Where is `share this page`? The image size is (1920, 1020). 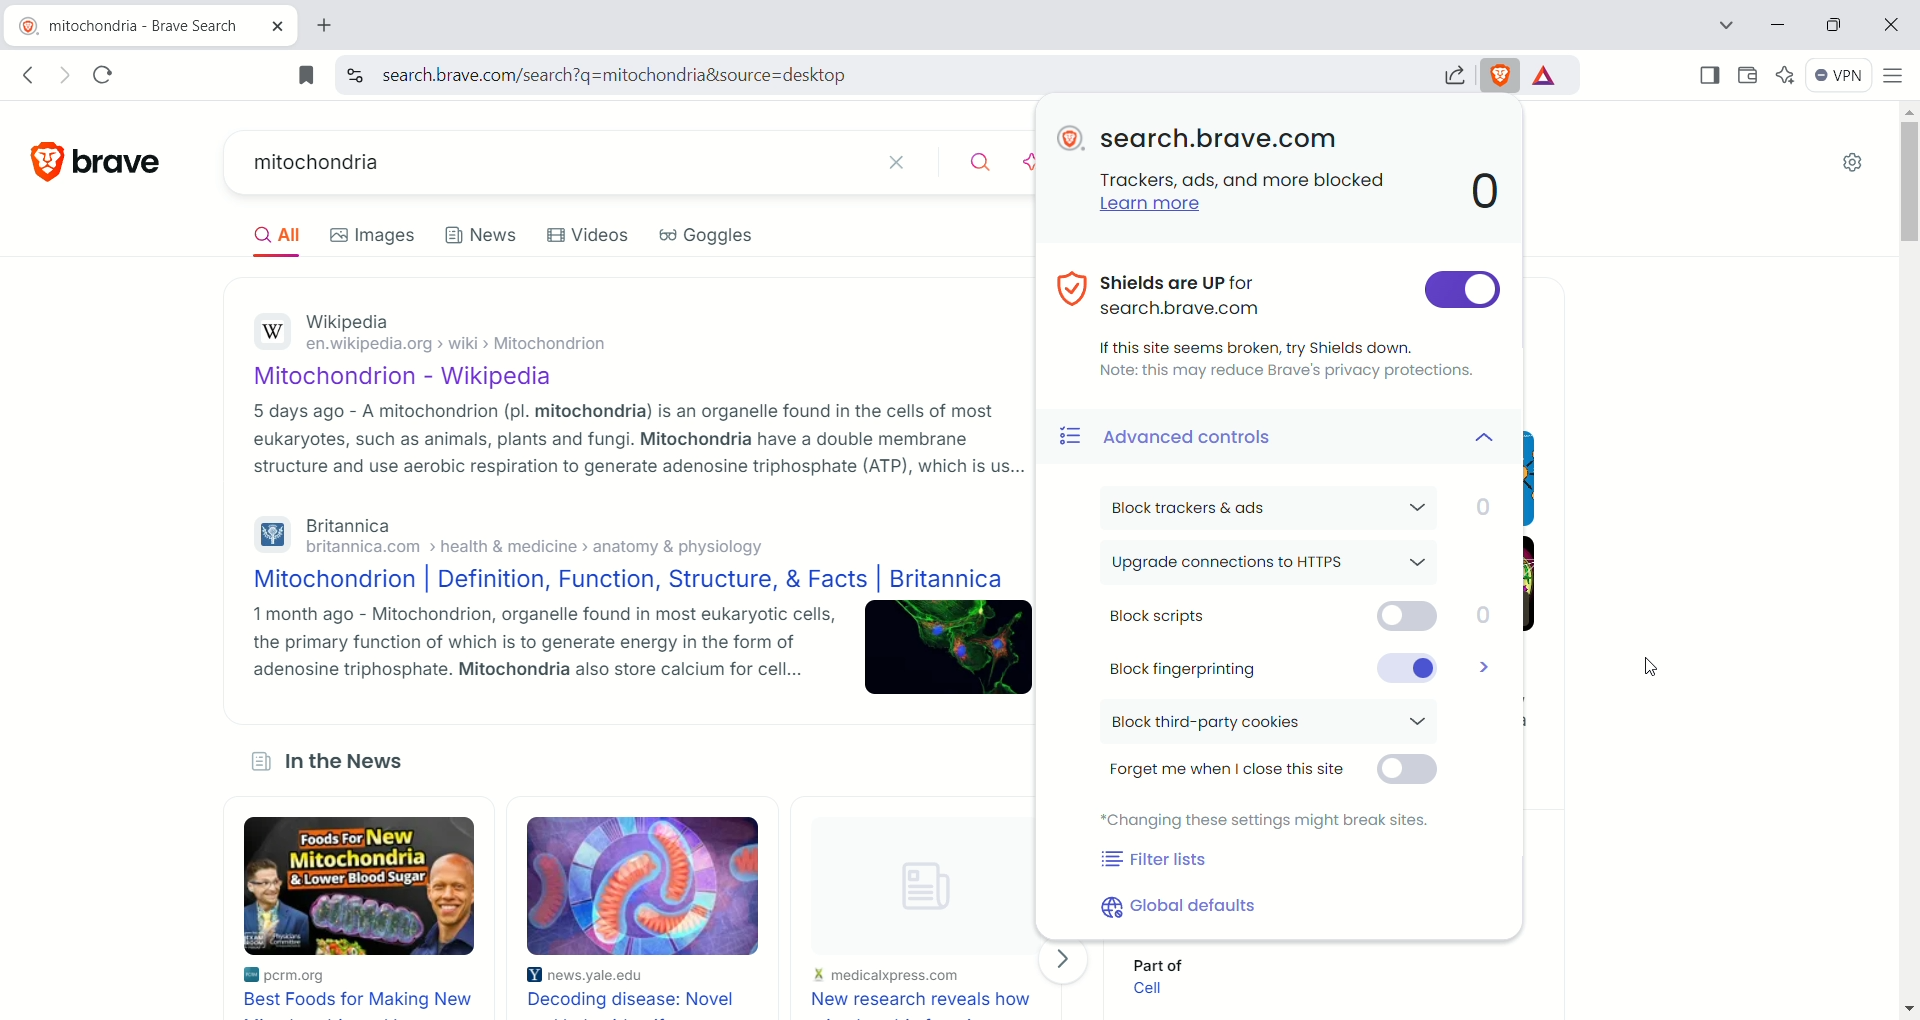 share this page is located at coordinates (1453, 72).